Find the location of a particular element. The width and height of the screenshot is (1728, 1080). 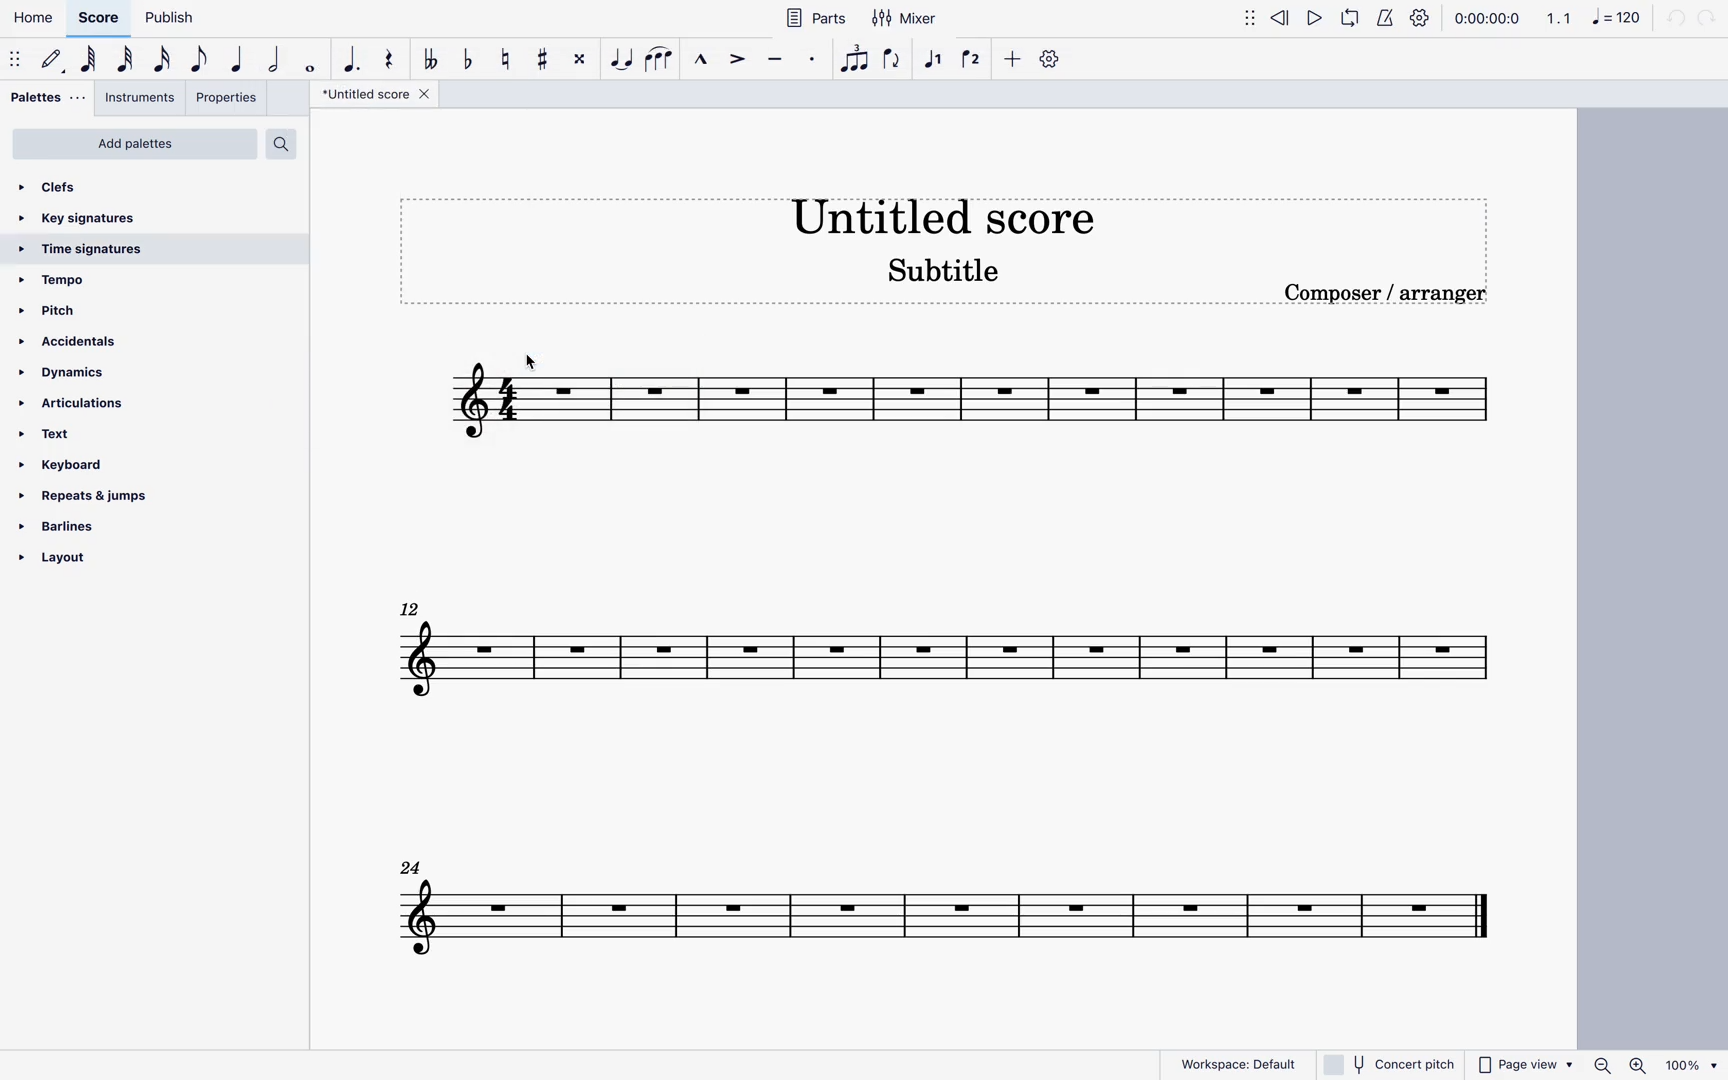

toggle flat is located at coordinates (463, 64).